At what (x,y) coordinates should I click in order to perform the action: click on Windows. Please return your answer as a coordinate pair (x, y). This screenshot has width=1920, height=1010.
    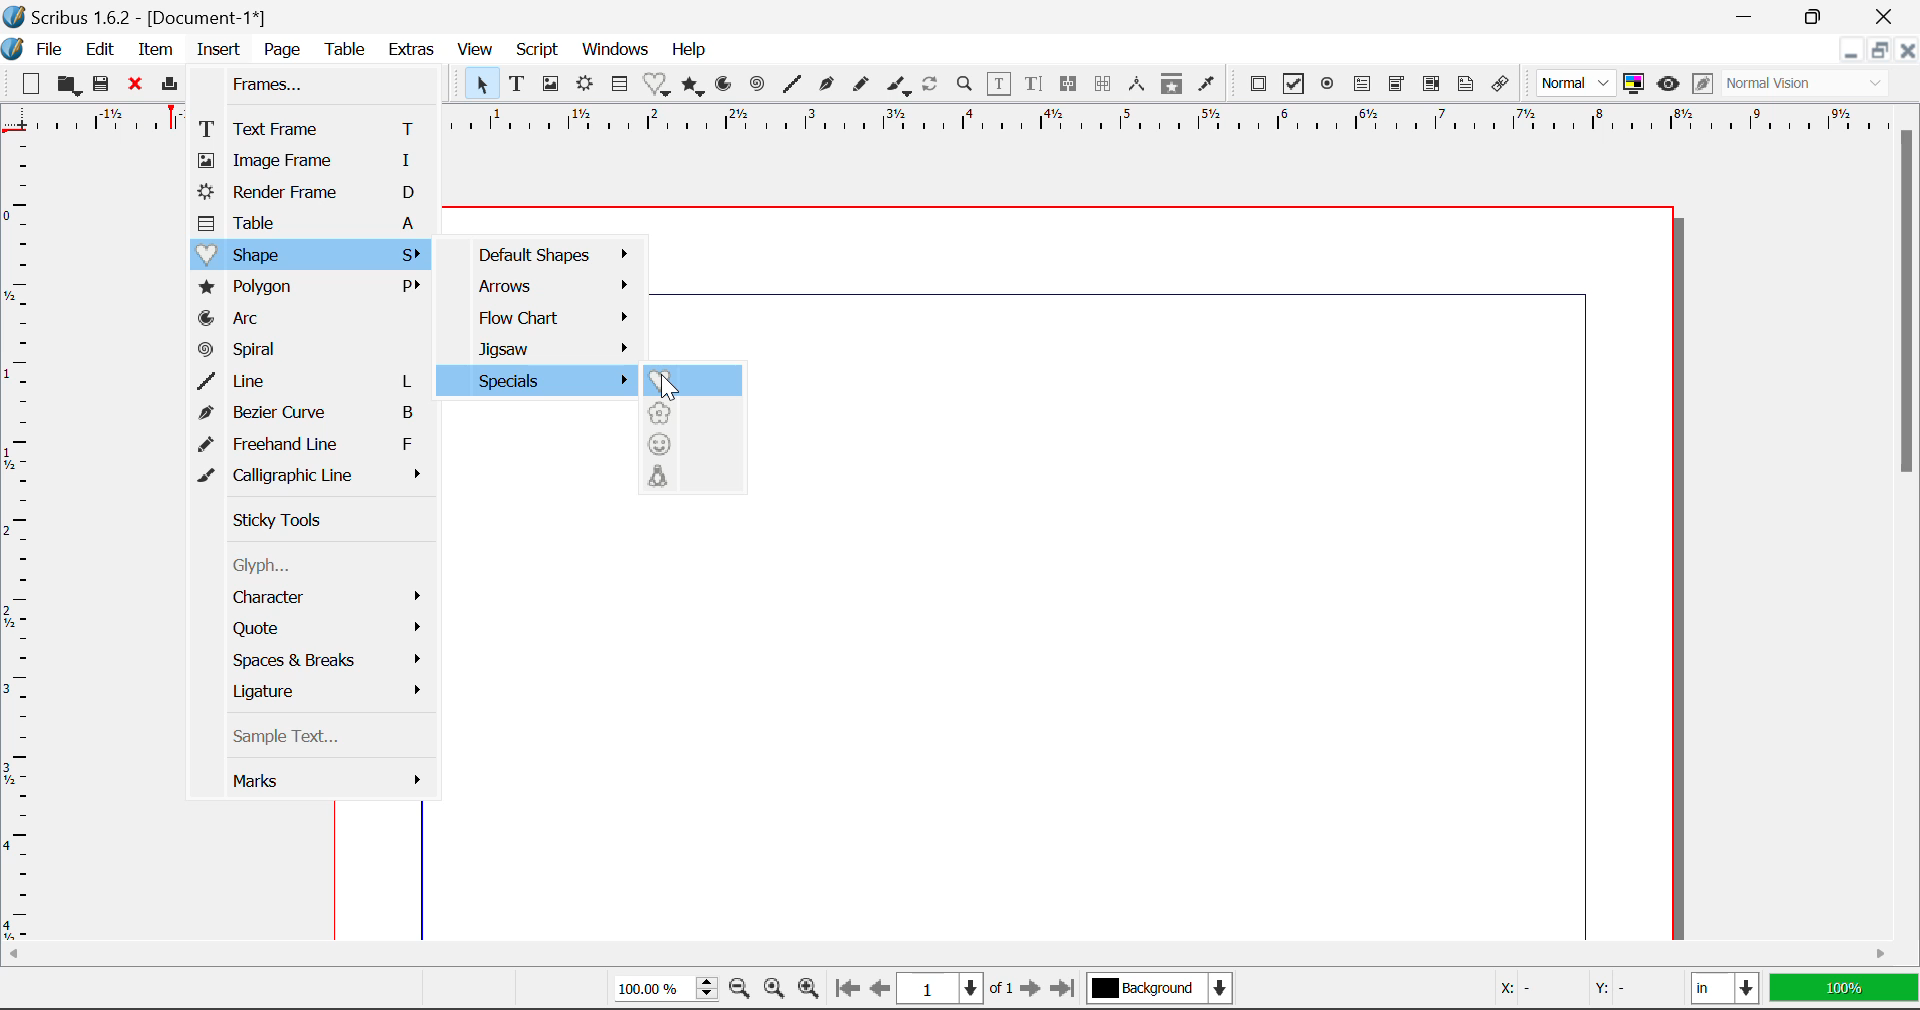
    Looking at the image, I should click on (616, 50).